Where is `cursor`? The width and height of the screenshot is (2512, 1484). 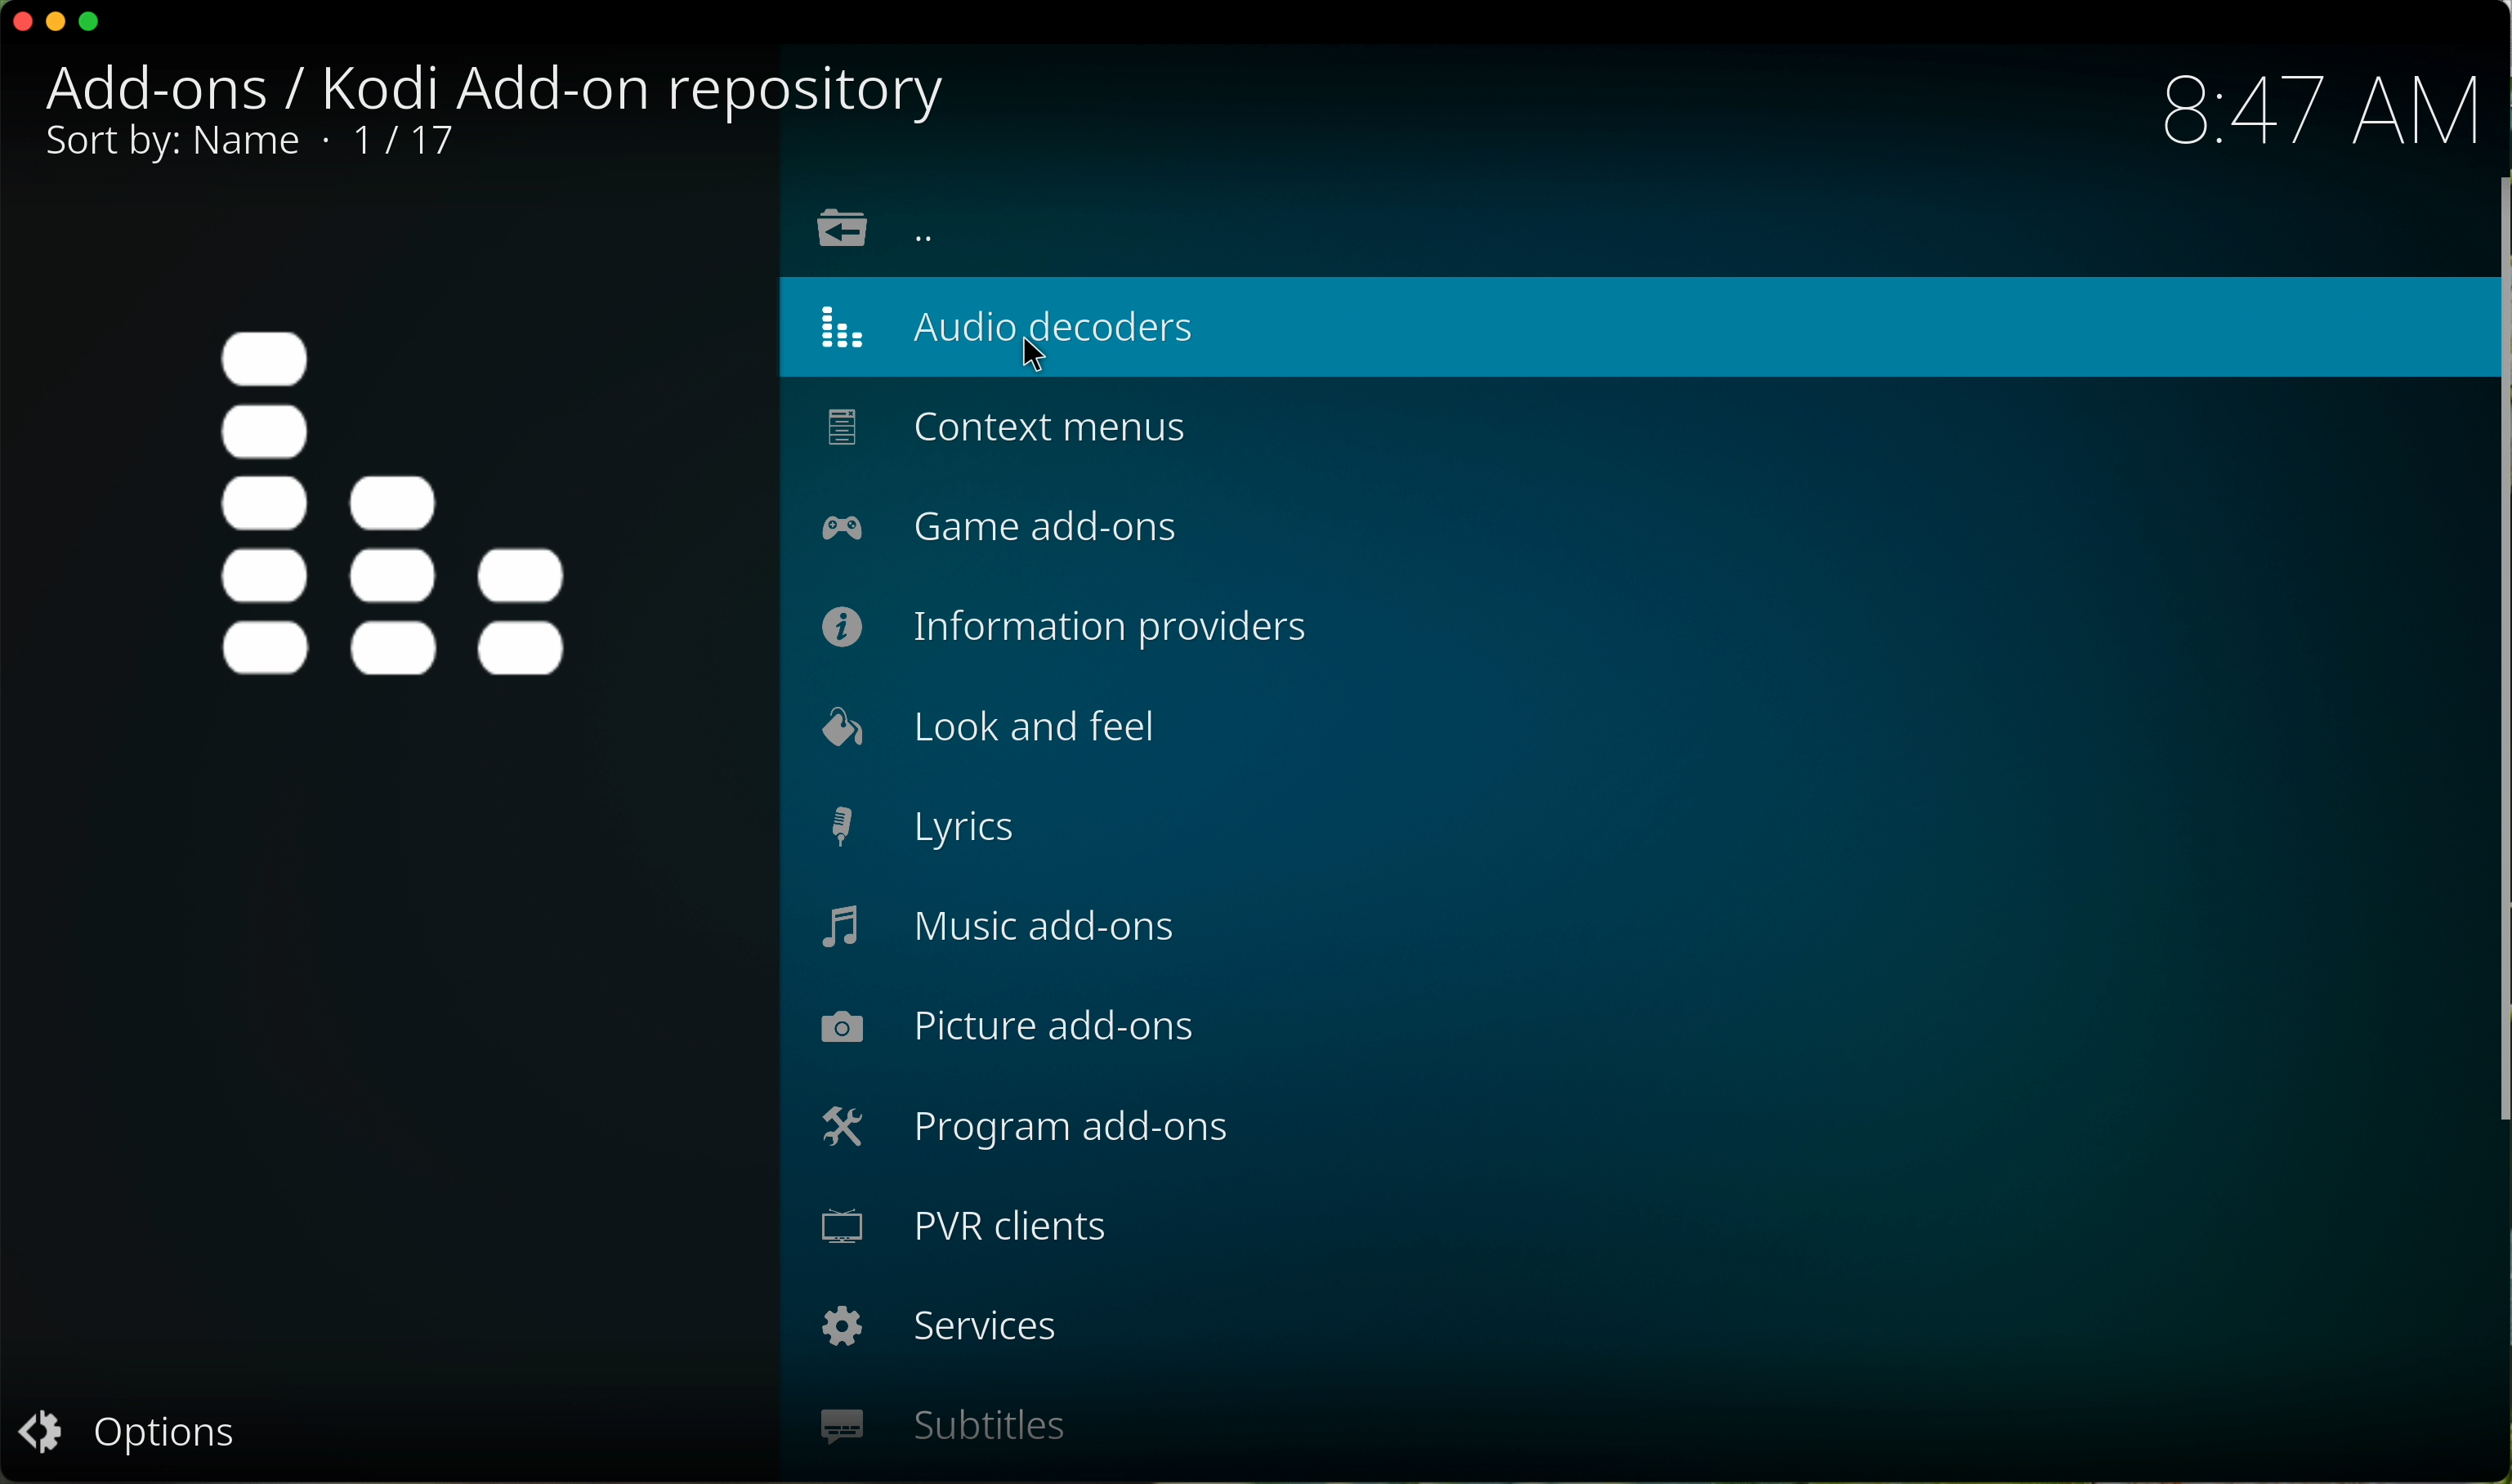
cursor is located at coordinates (1049, 357).